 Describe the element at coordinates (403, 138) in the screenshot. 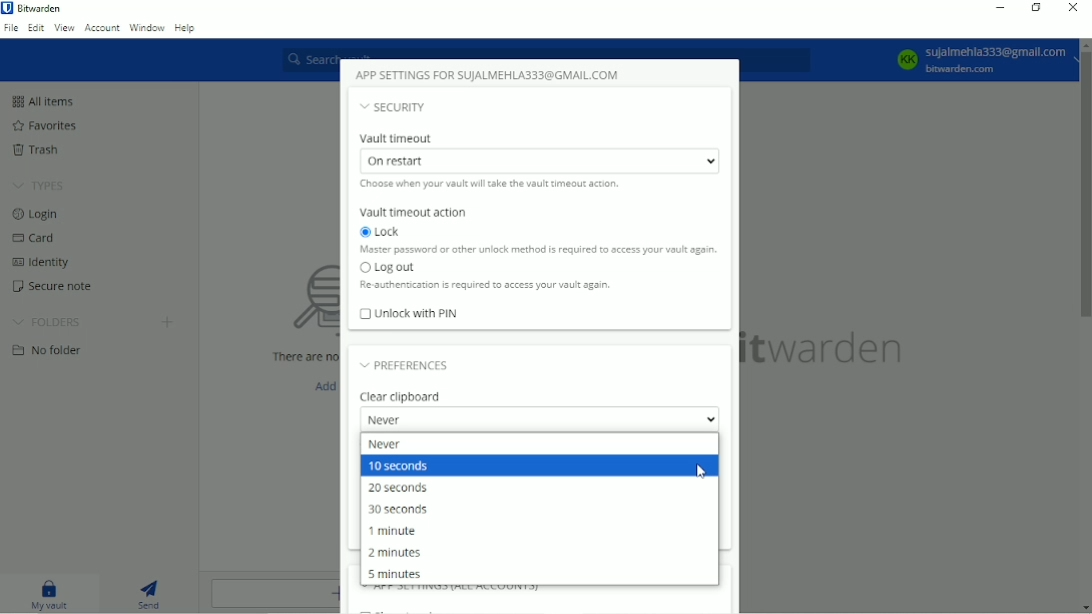

I see `Vault timeout` at that location.